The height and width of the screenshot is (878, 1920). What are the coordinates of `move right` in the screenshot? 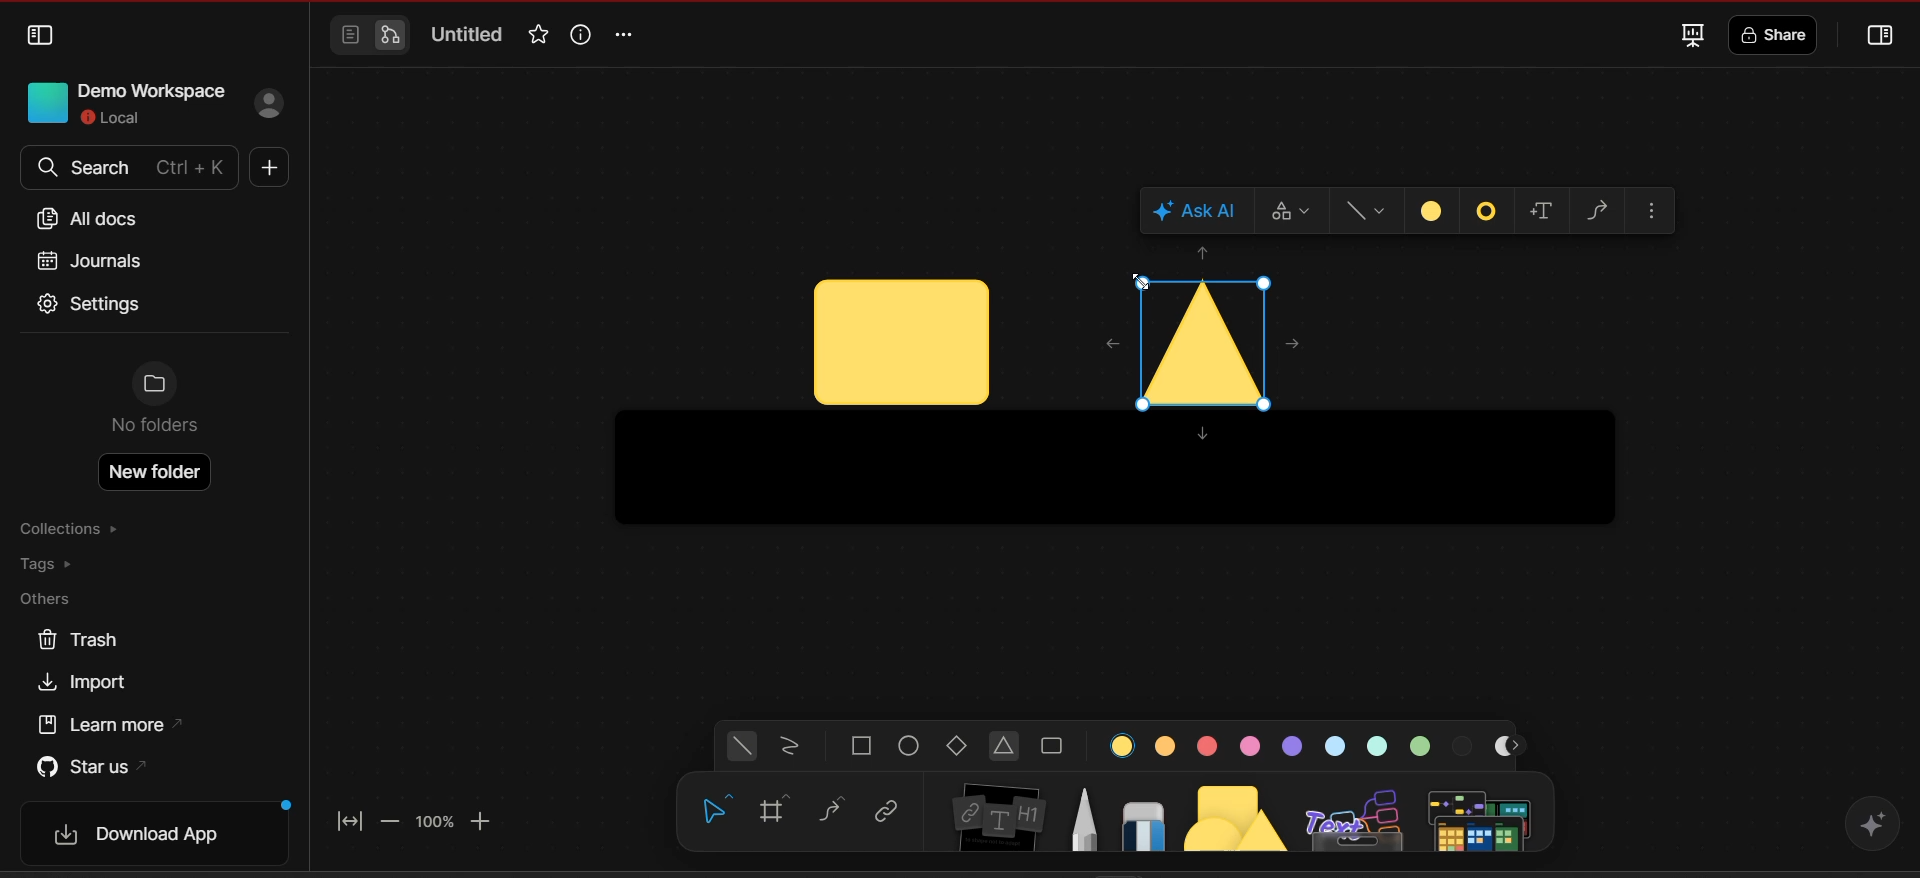 It's located at (1519, 746).